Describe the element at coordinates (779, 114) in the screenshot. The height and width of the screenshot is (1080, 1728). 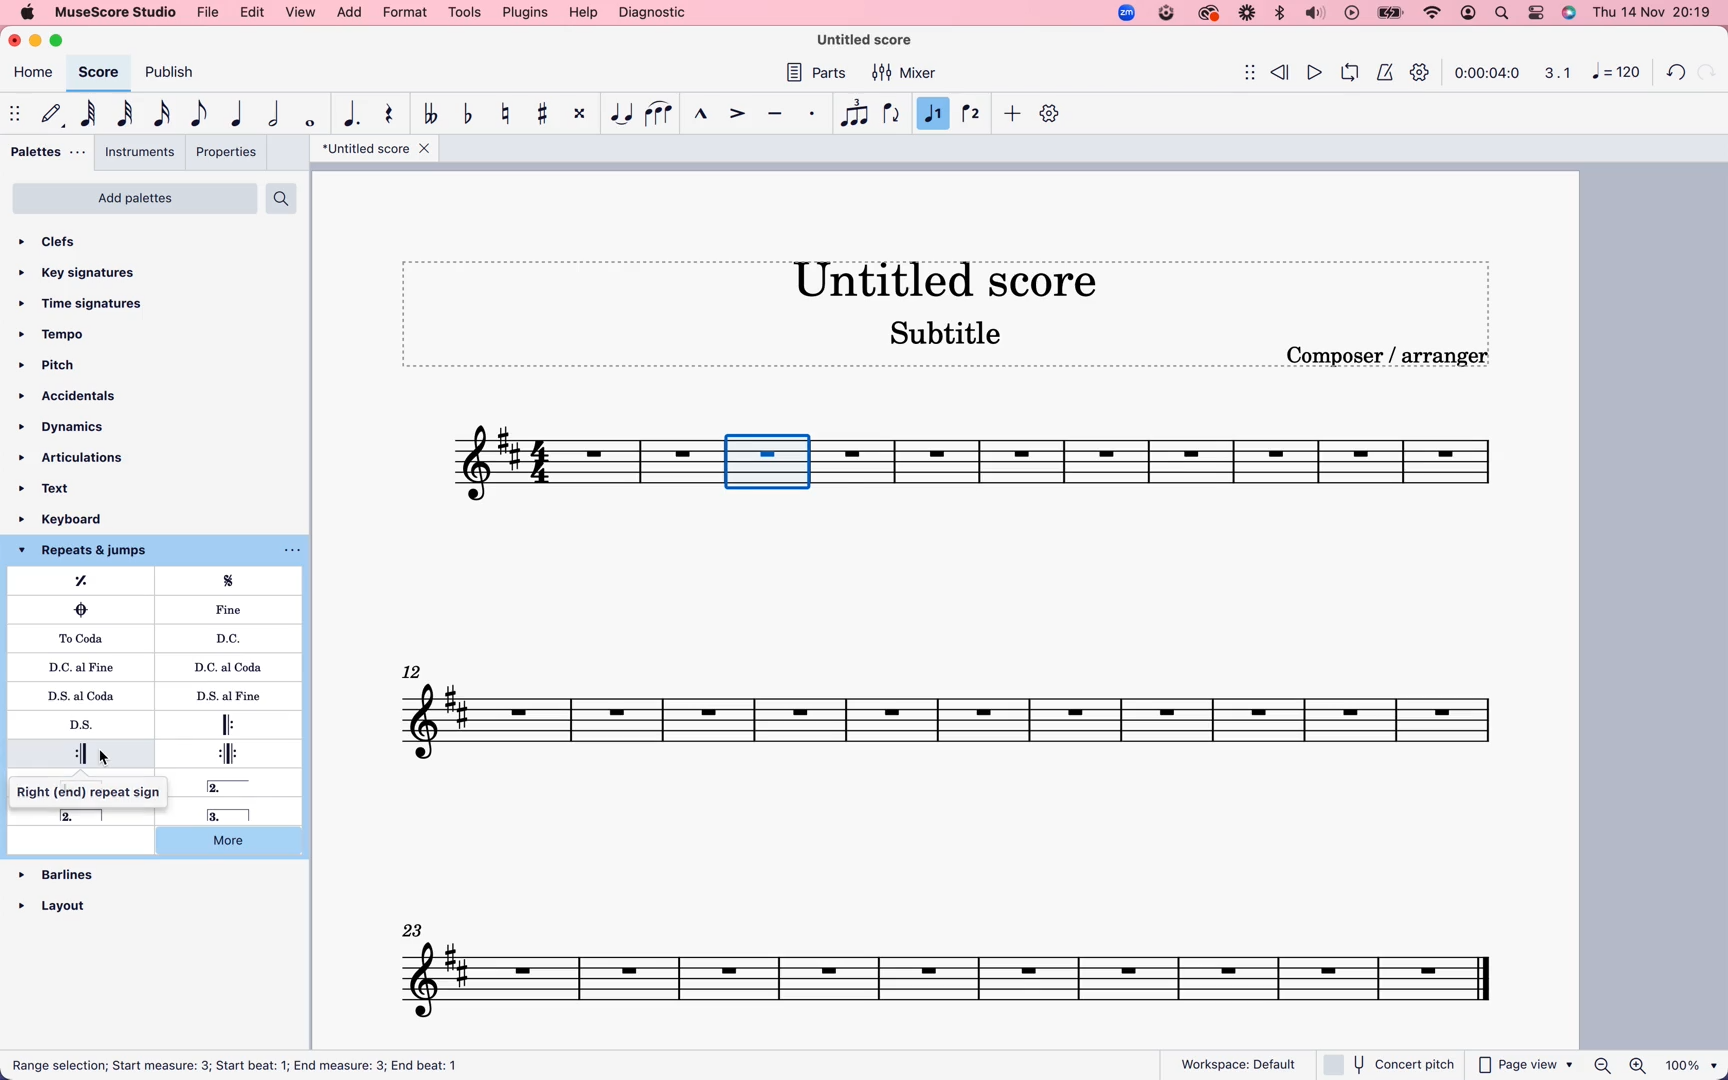
I see `tenuto` at that location.